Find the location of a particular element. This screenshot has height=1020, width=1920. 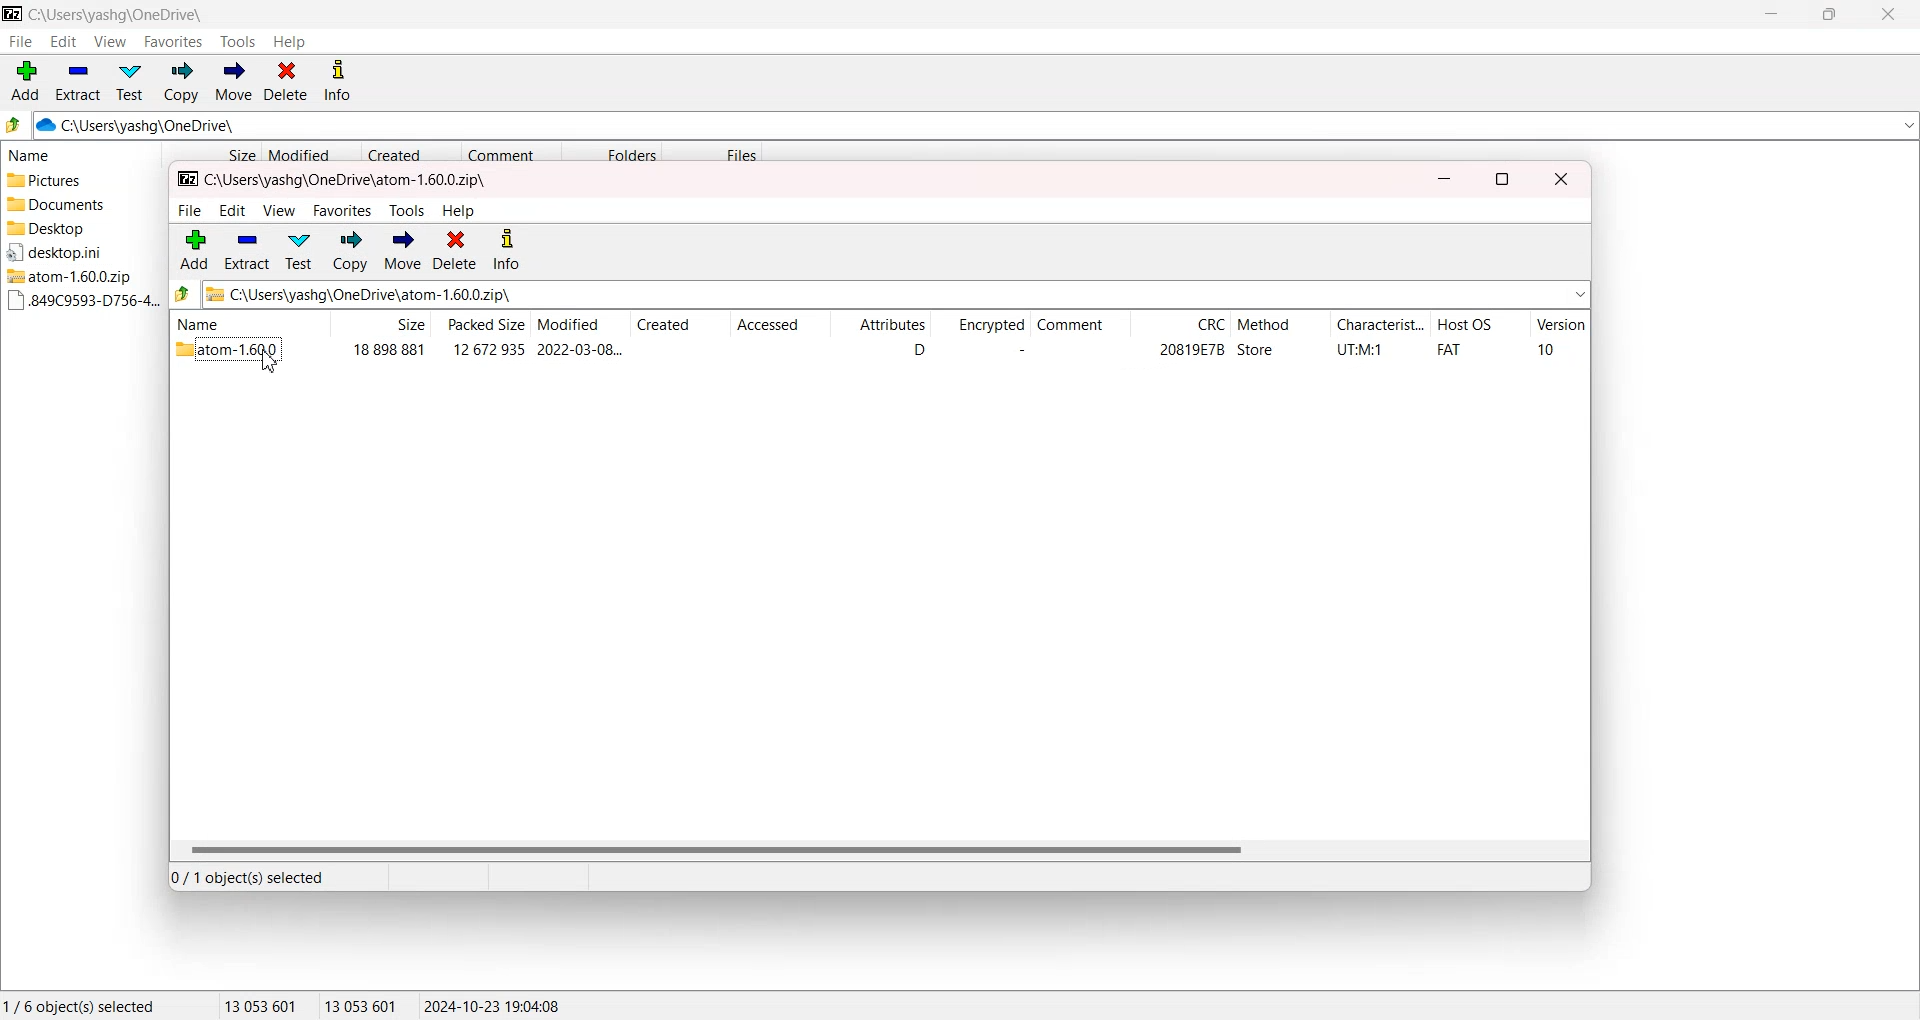

Move is located at coordinates (233, 82).